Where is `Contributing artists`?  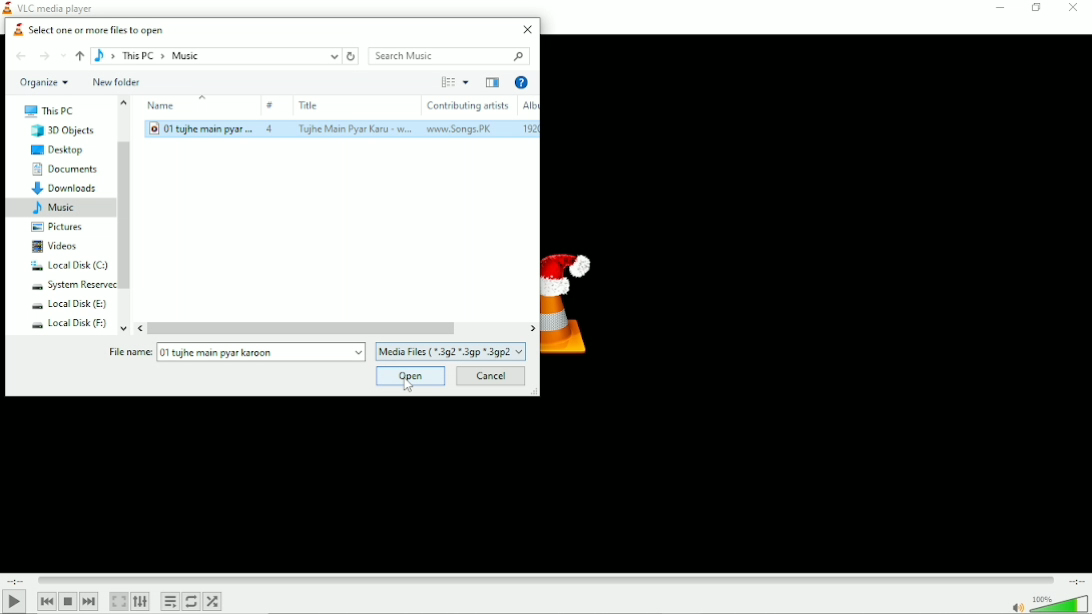
Contributing artists is located at coordinates (468, 104).